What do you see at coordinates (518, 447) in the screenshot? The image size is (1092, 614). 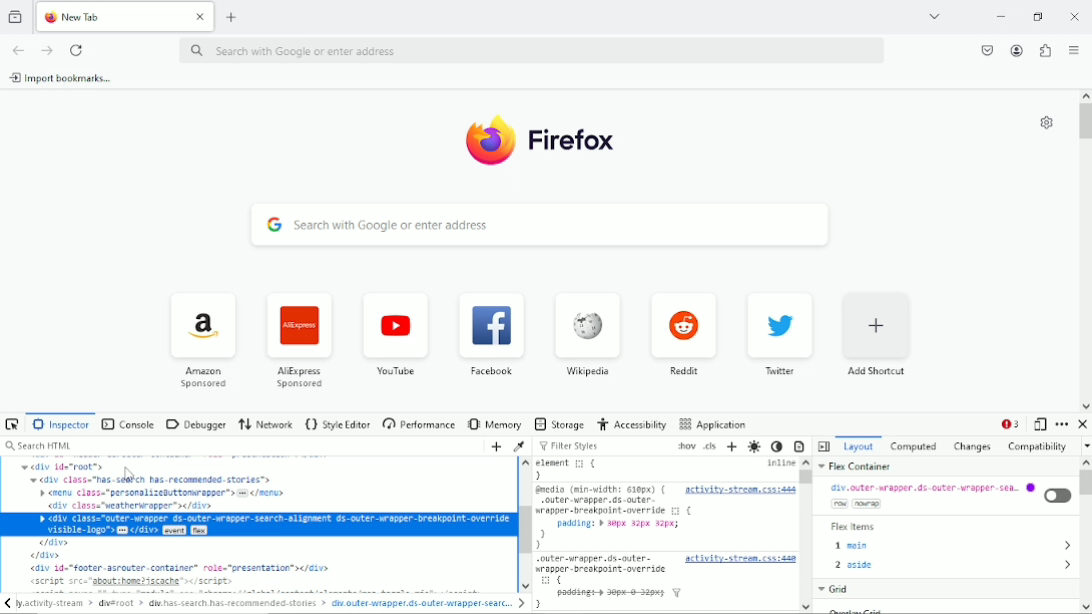 I see `Grab a color from the page` at bounding box center [518, 447].